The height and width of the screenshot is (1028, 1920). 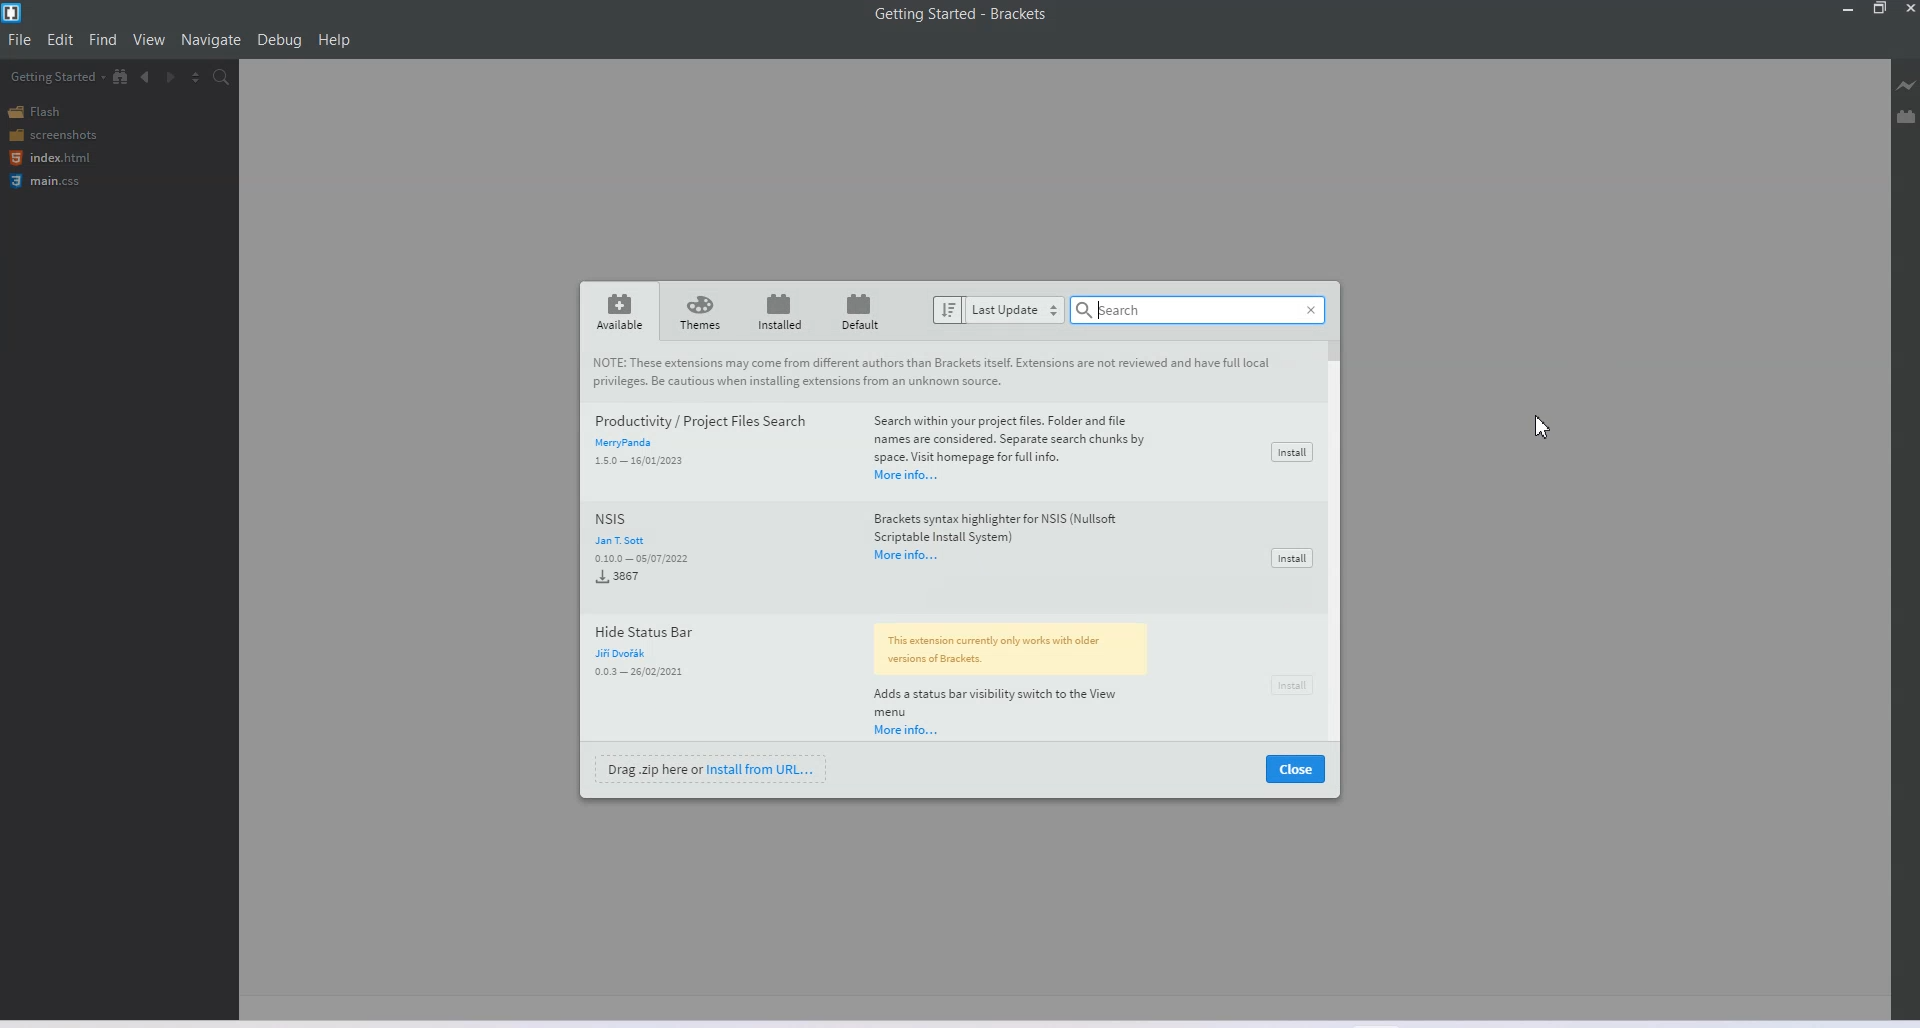 I want to click on View, so click(x=149, y=38).